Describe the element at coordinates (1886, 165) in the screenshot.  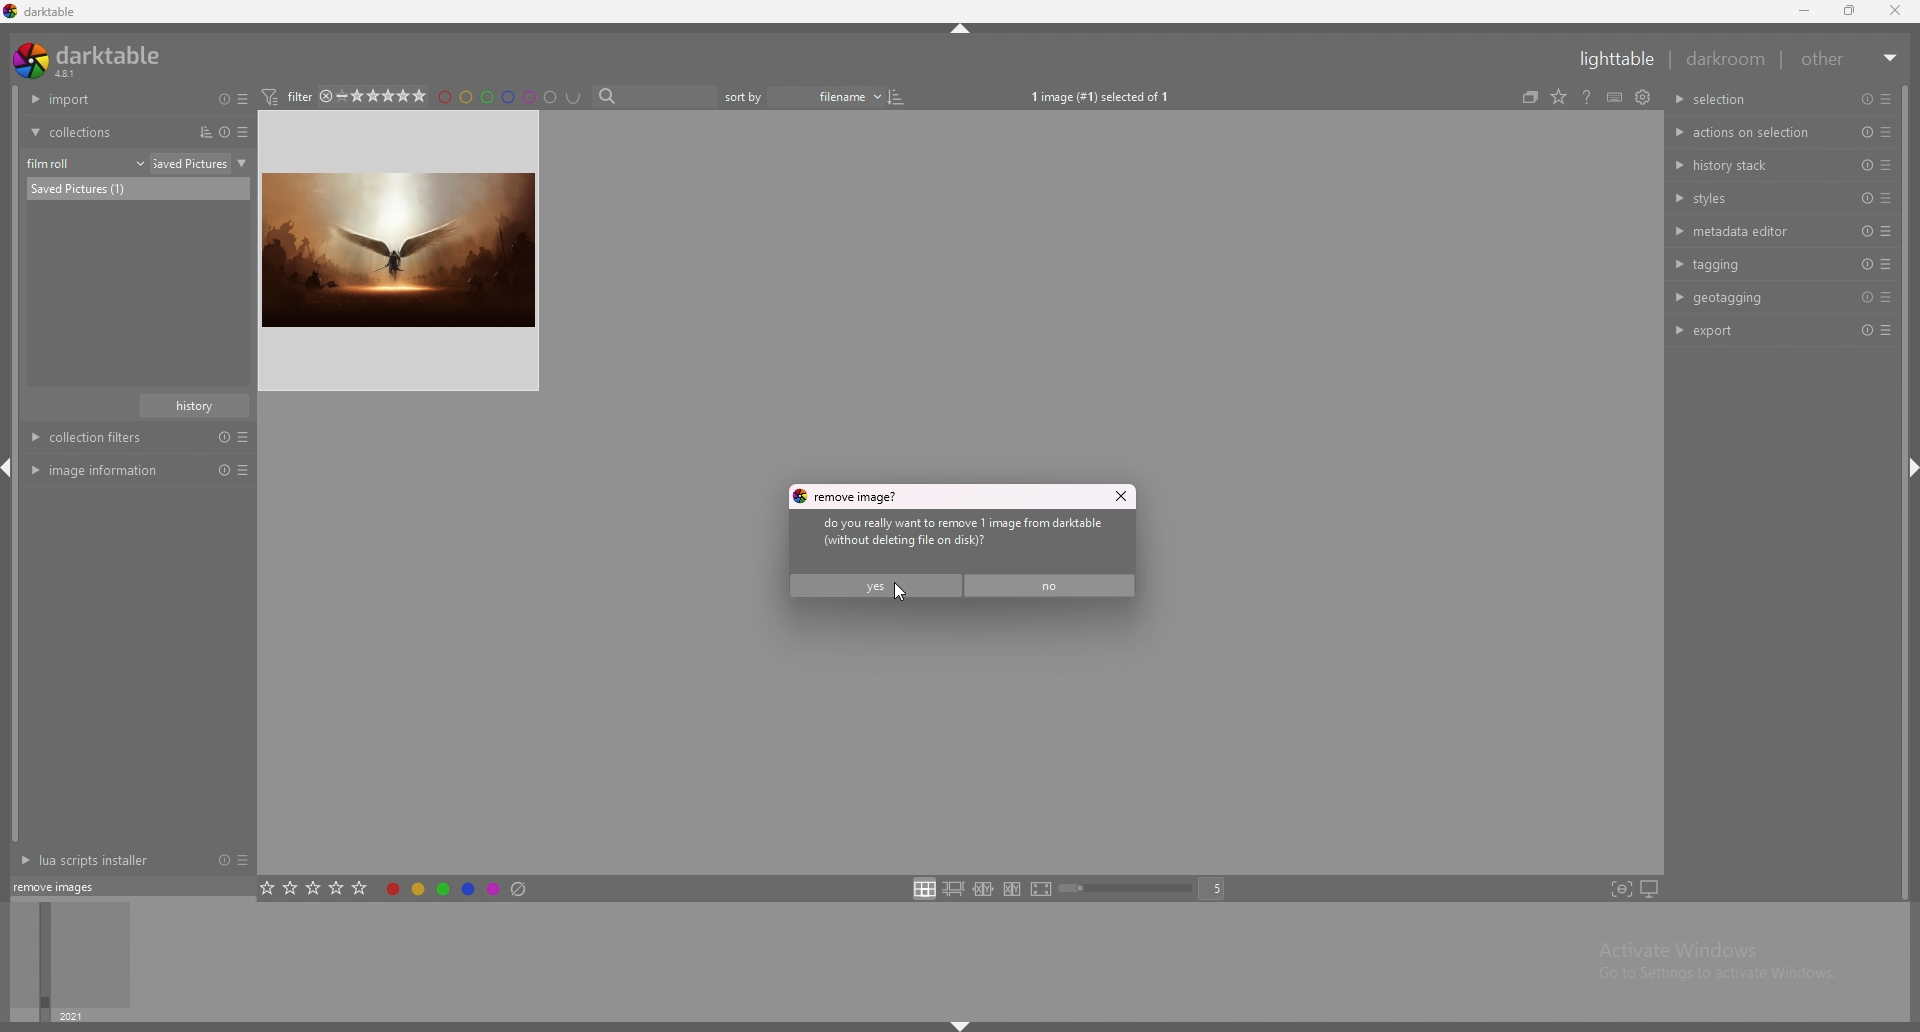
I see `presets` at that location.